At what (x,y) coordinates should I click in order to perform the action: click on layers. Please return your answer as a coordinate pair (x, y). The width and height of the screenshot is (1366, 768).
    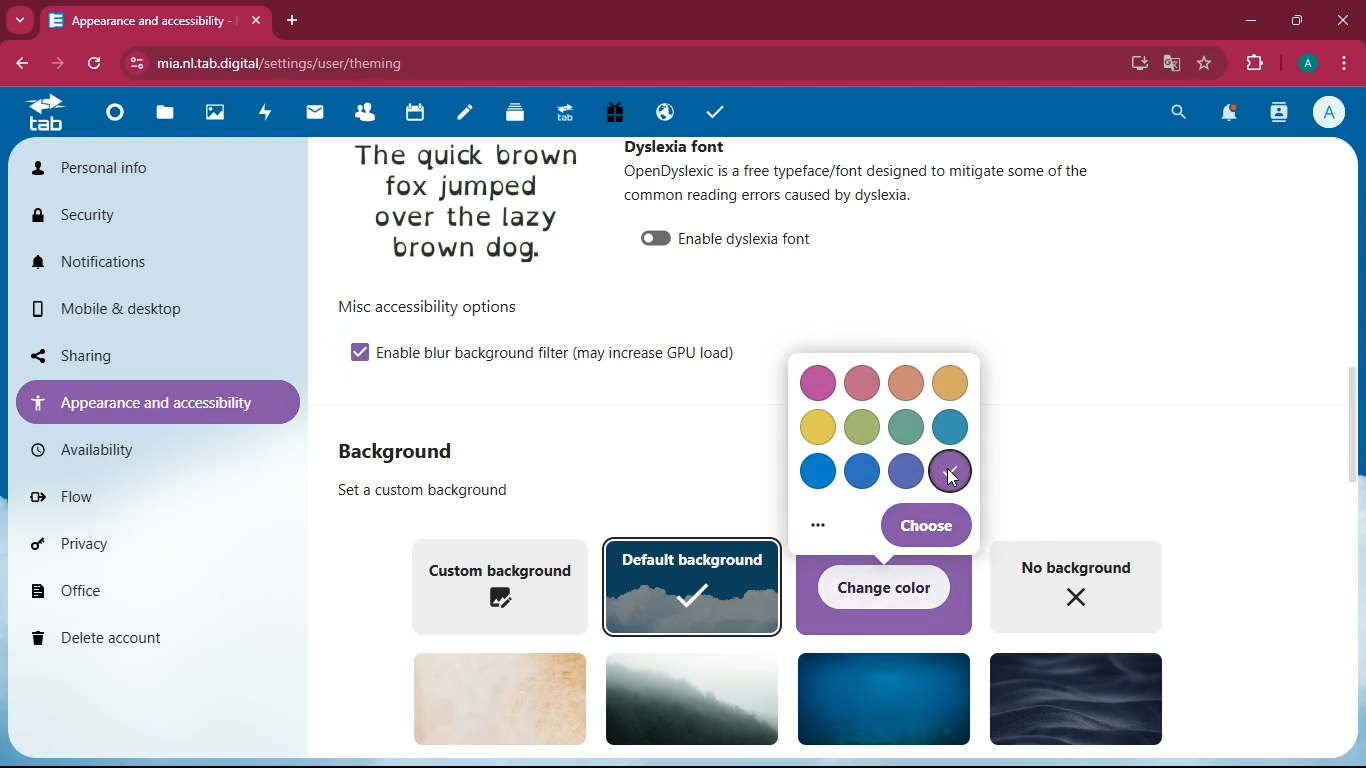
    Looking at the image, I should click on (511, 114).